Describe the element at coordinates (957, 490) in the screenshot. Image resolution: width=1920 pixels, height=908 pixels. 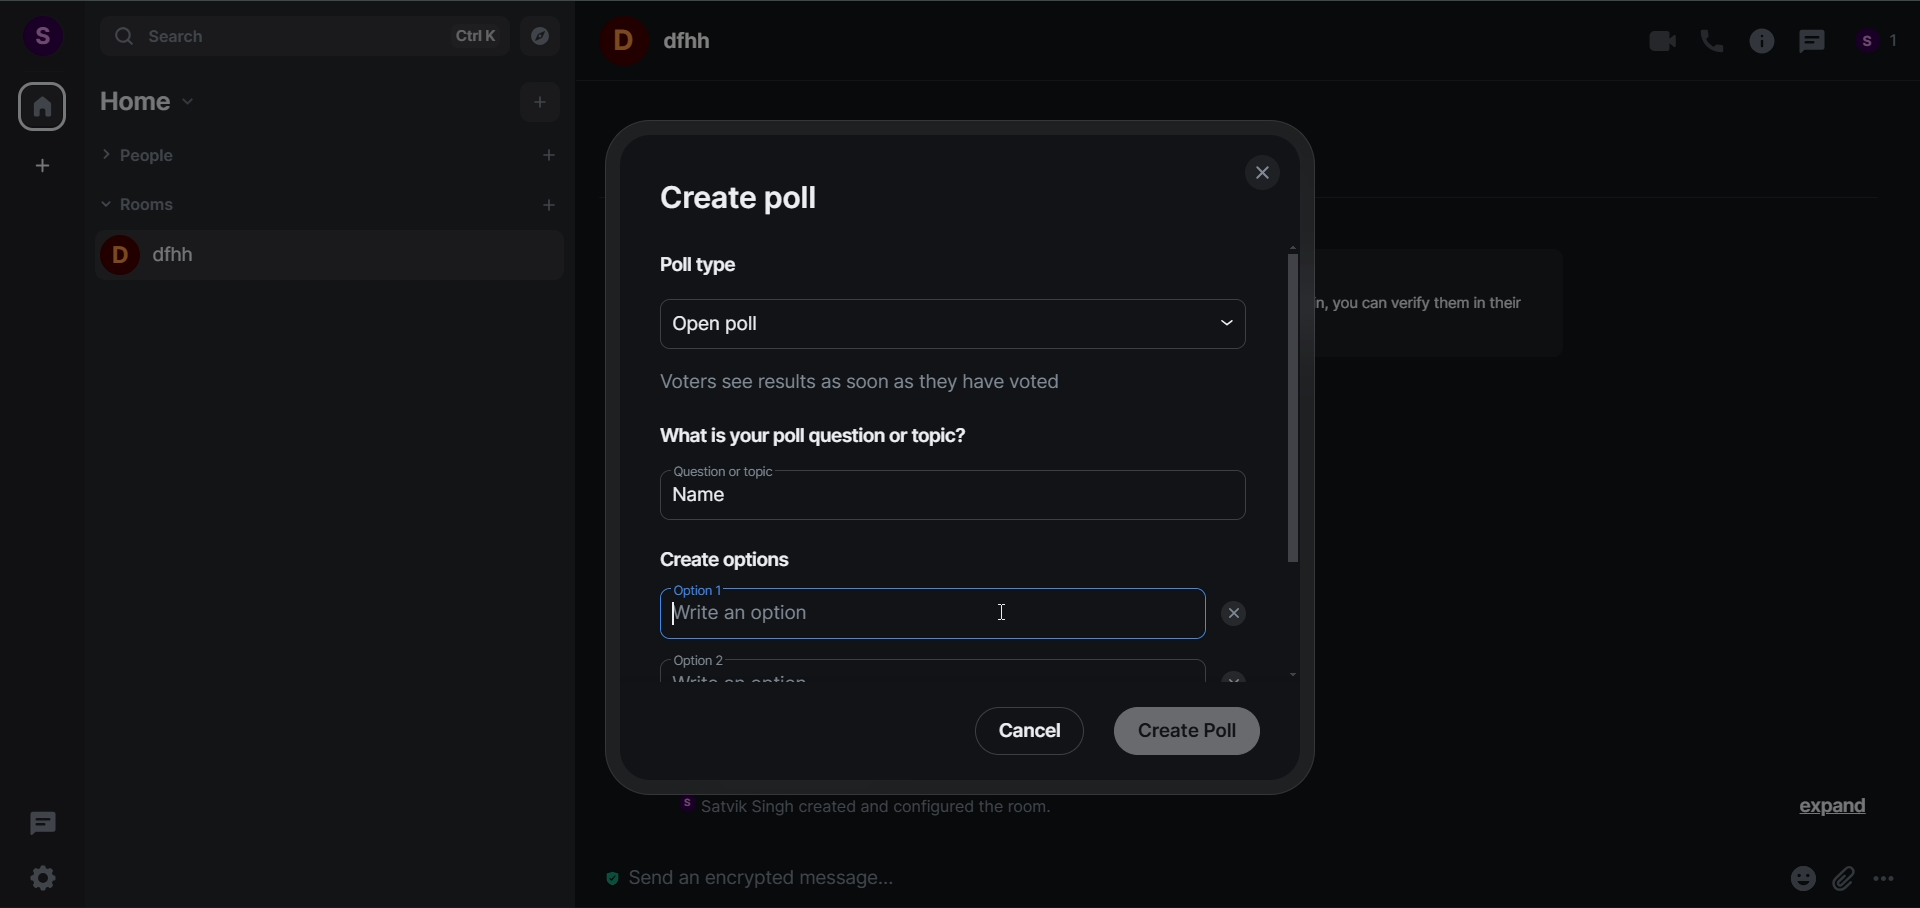
I see `question or topic` at that location.